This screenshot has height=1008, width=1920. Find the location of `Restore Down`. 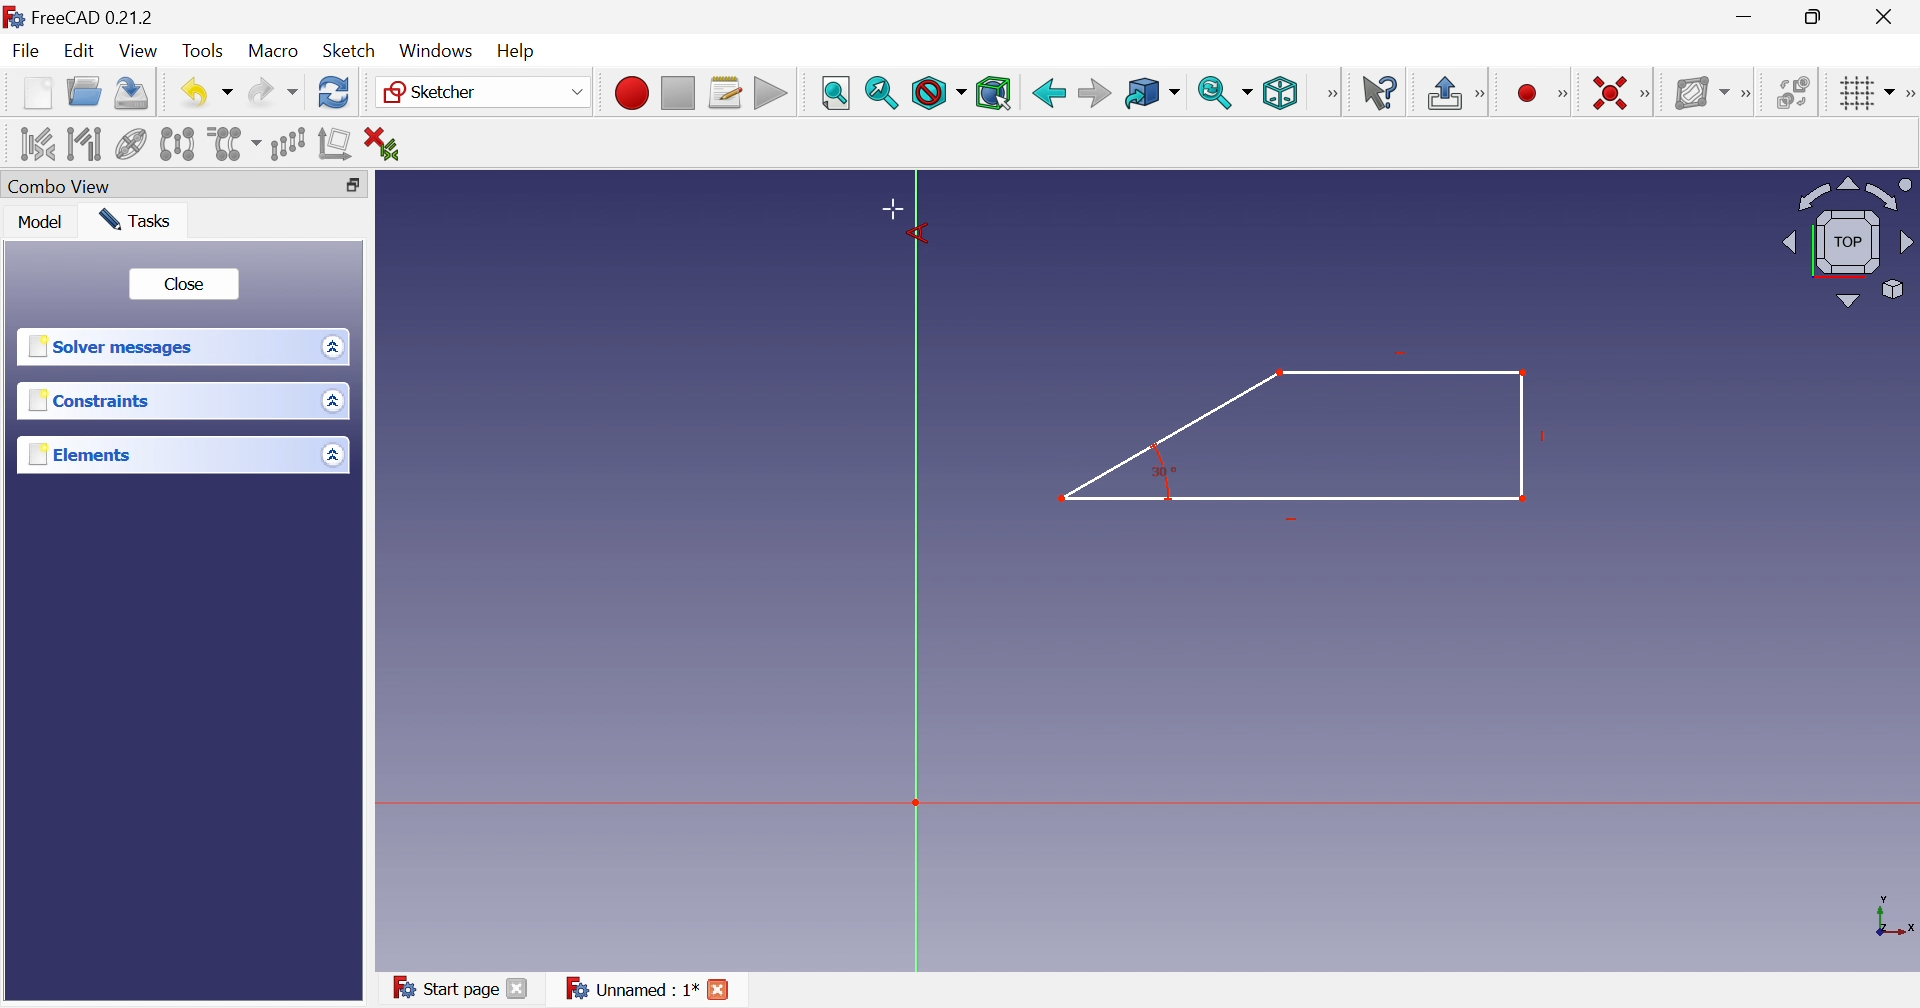

Restore Down is located at coordinates (1816, 16).